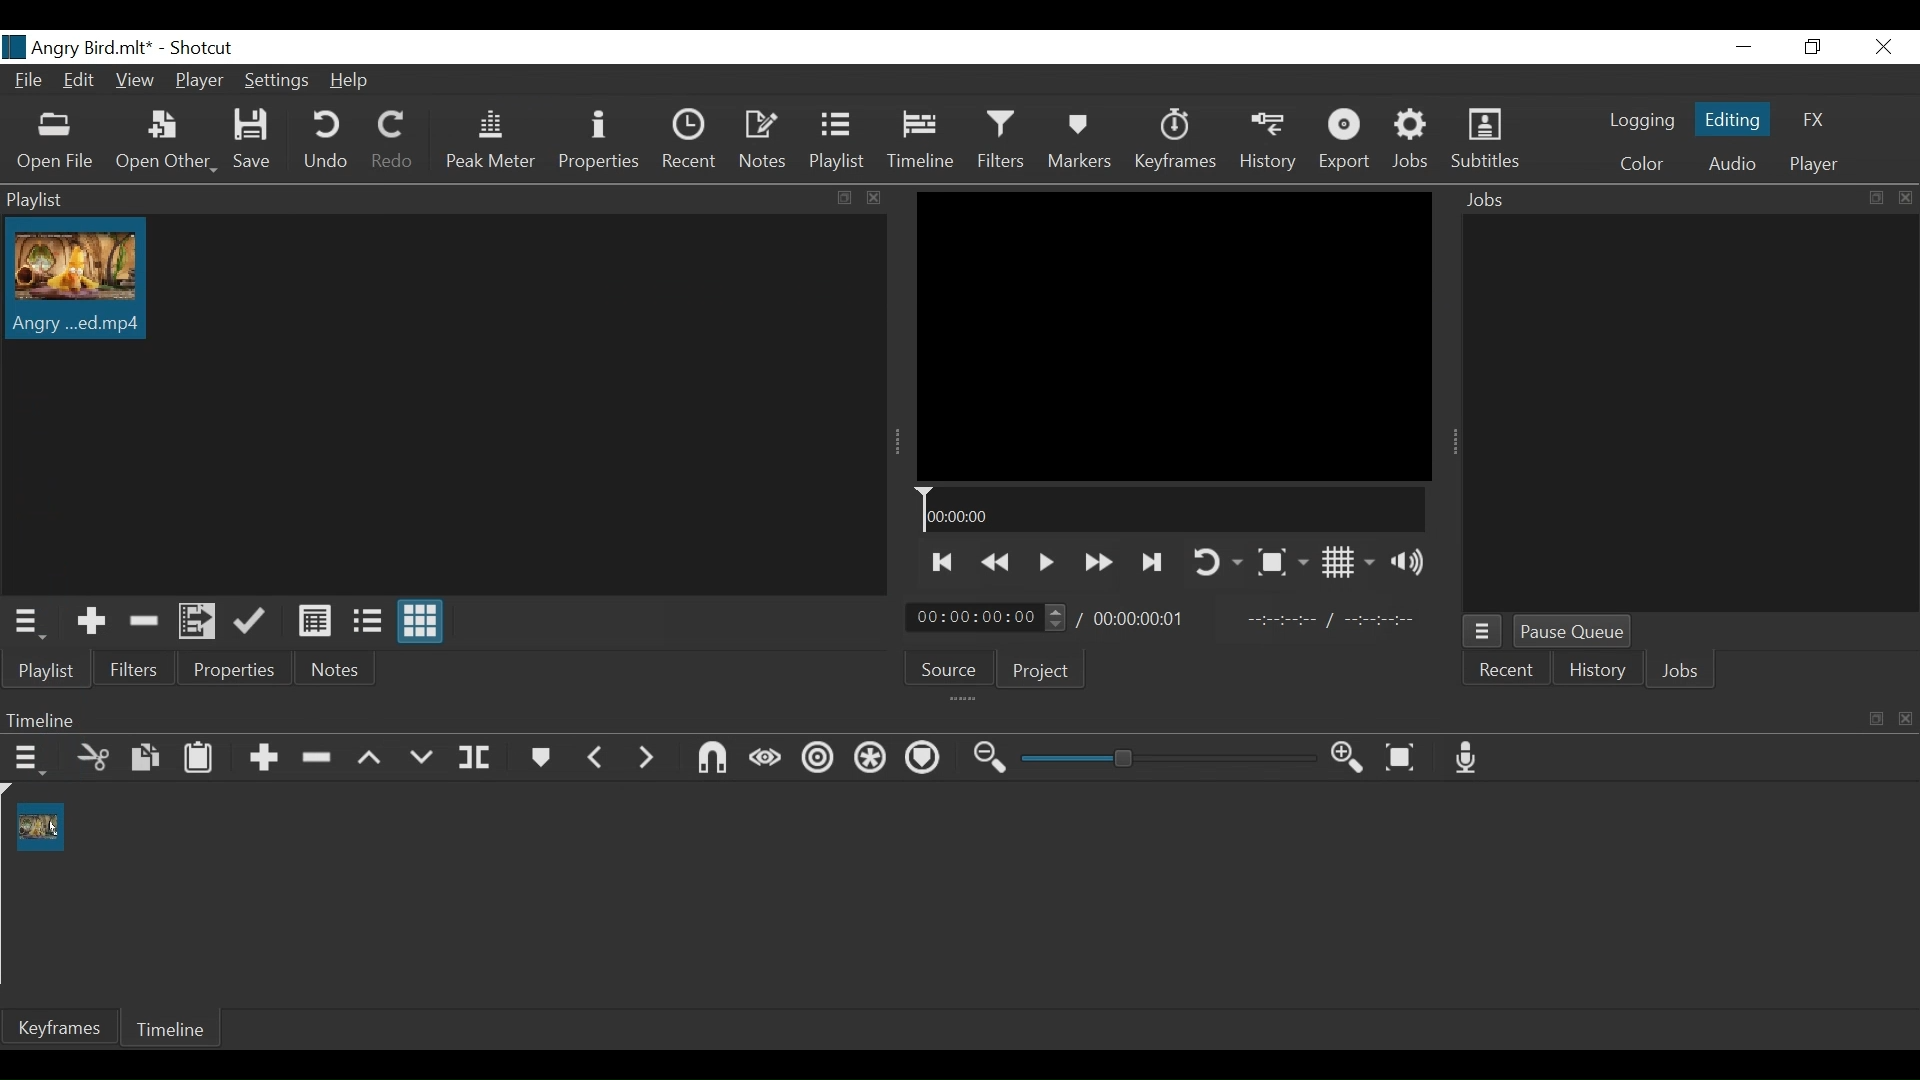 The height and width of the screenshot is (1080, 1920). What do you see at coordinates (275, 79) in the screenshot?
I see `Settings` at bounding box center [275, 79].